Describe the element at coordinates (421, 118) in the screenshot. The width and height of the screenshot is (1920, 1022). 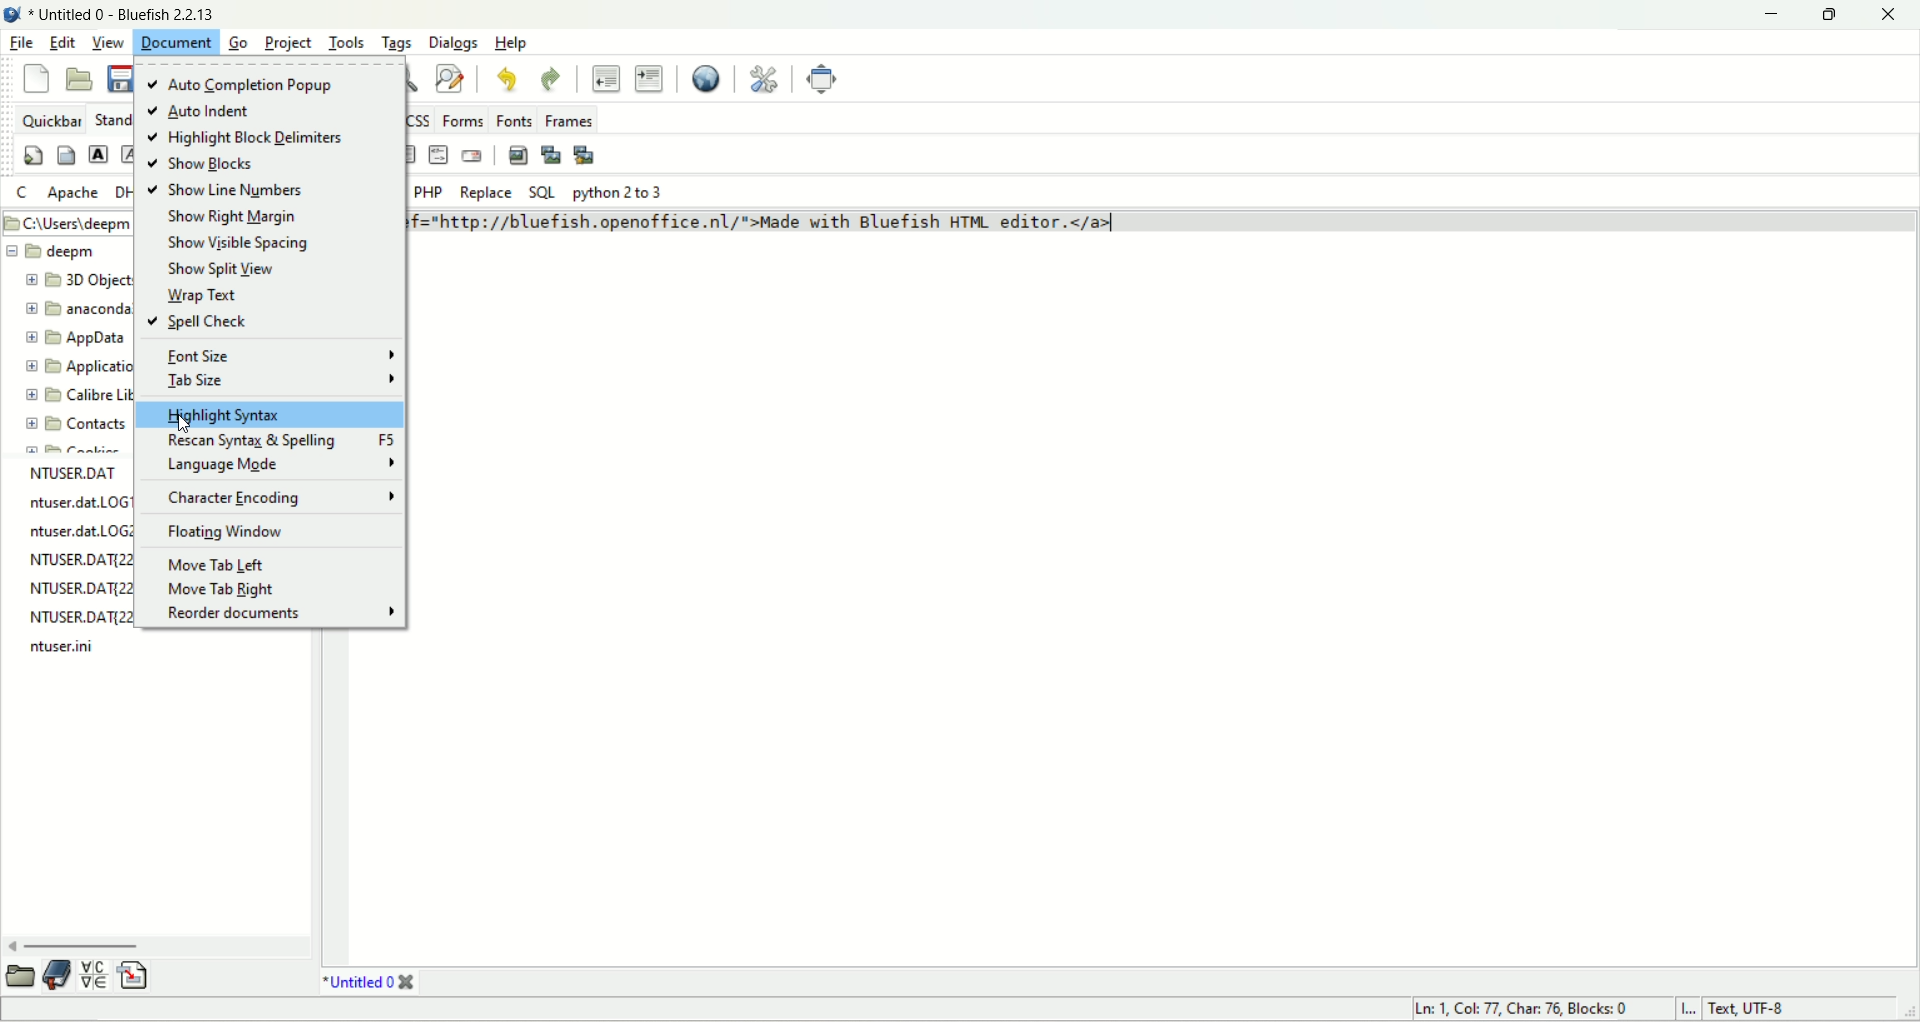
I see `CSS` at that location.